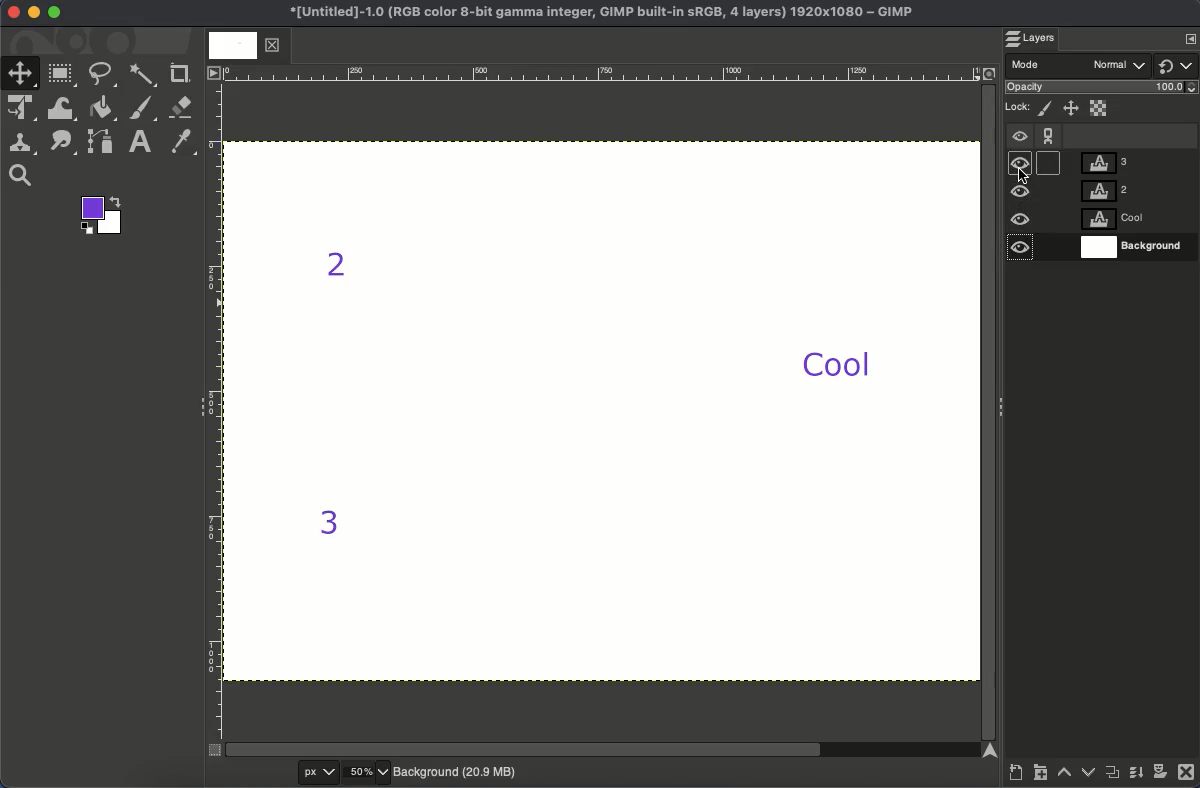 The width and height of the screenshot is (1200, 788). Describe the element at coordinates (182, 107) in the screenshot. I see `Eraser` at that location.